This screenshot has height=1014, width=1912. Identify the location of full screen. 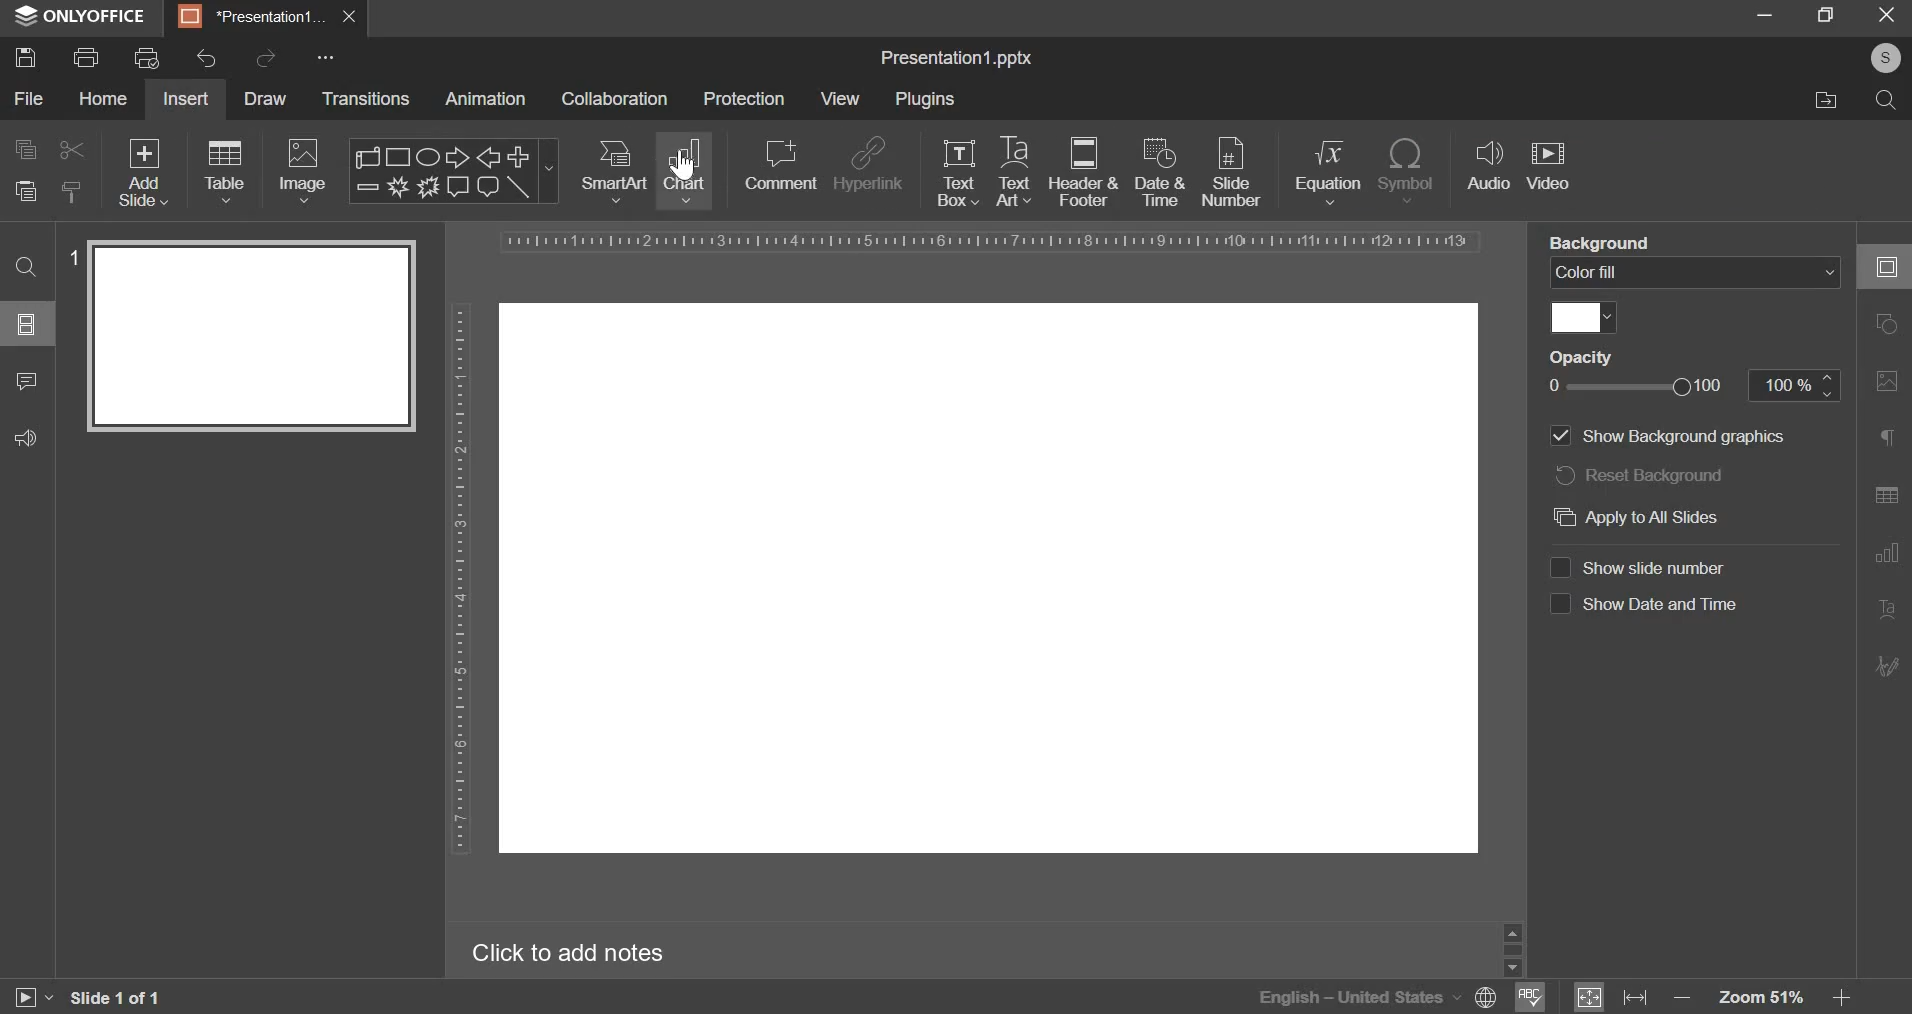
(1825, 14).